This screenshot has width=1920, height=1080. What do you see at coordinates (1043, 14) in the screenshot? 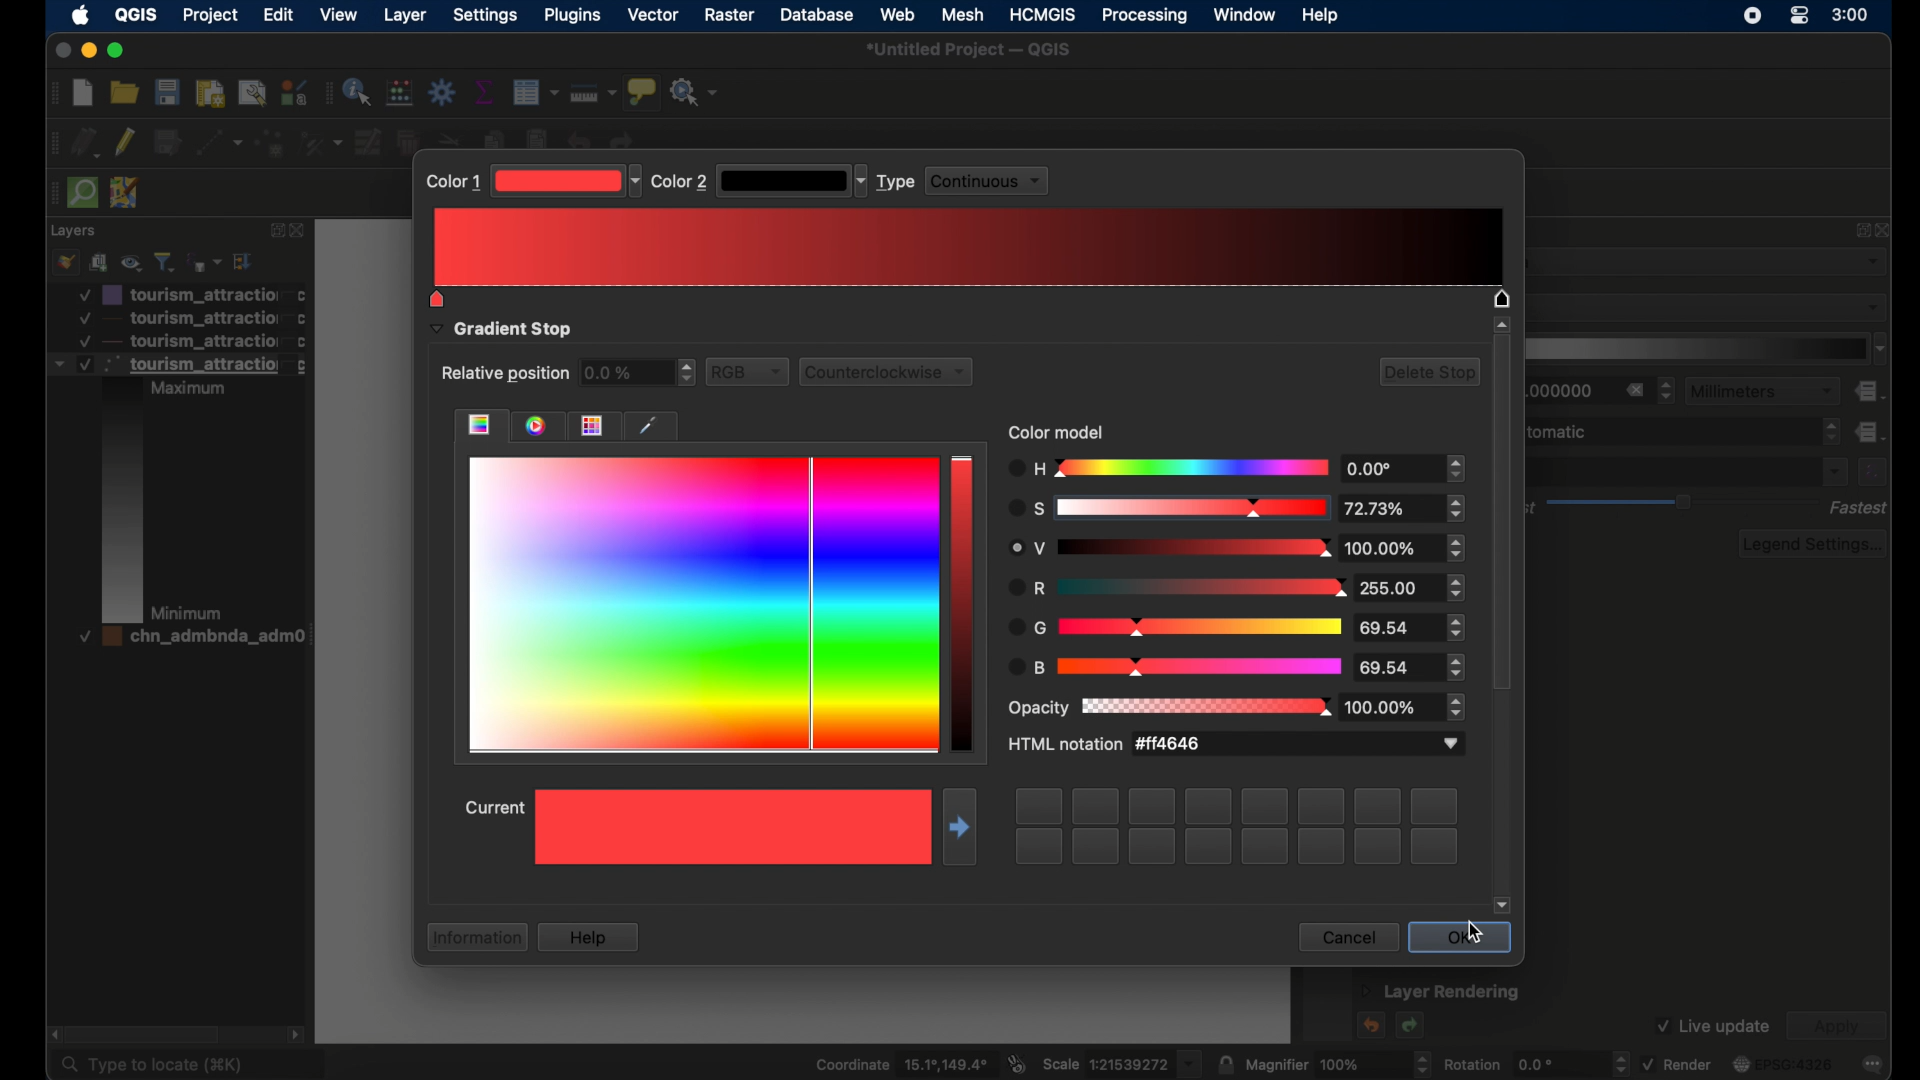
I see `HCMGIS` at bounding box center [1043, 14].